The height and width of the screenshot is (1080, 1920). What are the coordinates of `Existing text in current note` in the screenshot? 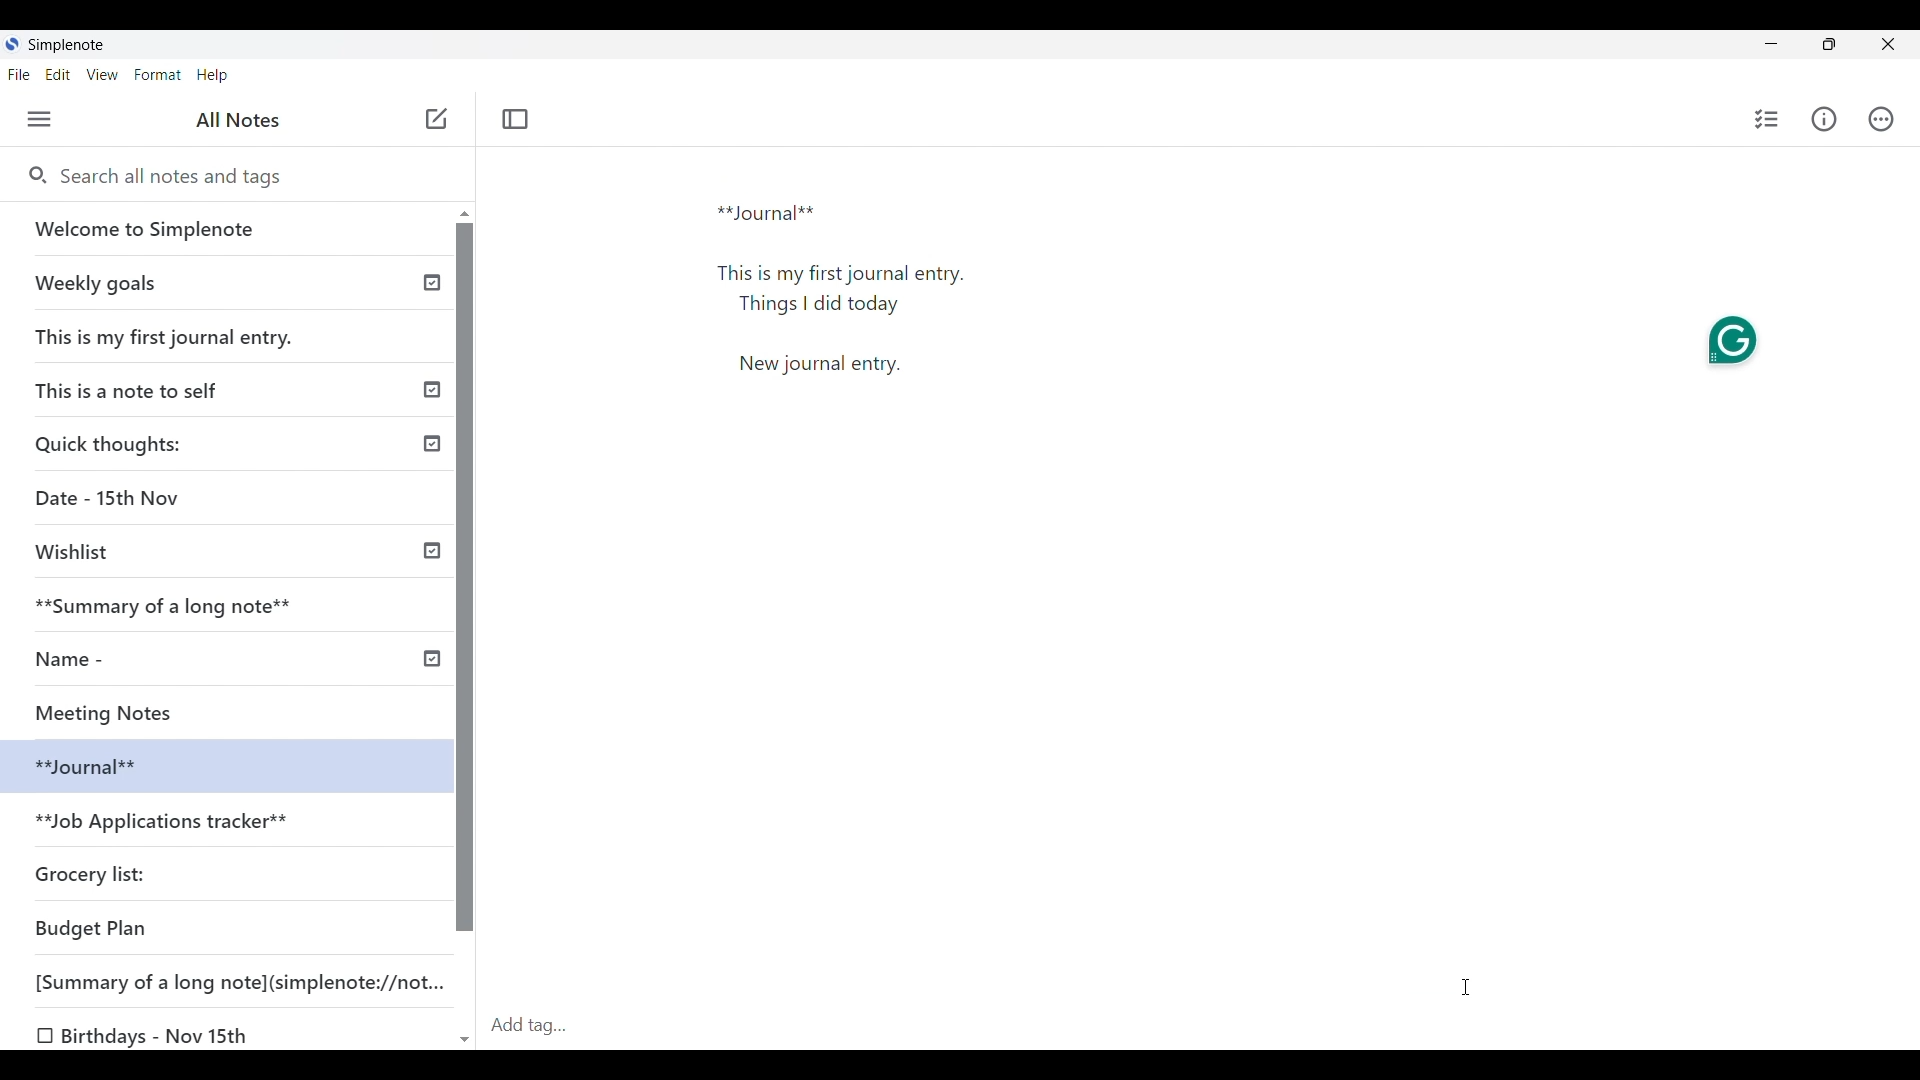 It's located at (853, 297).